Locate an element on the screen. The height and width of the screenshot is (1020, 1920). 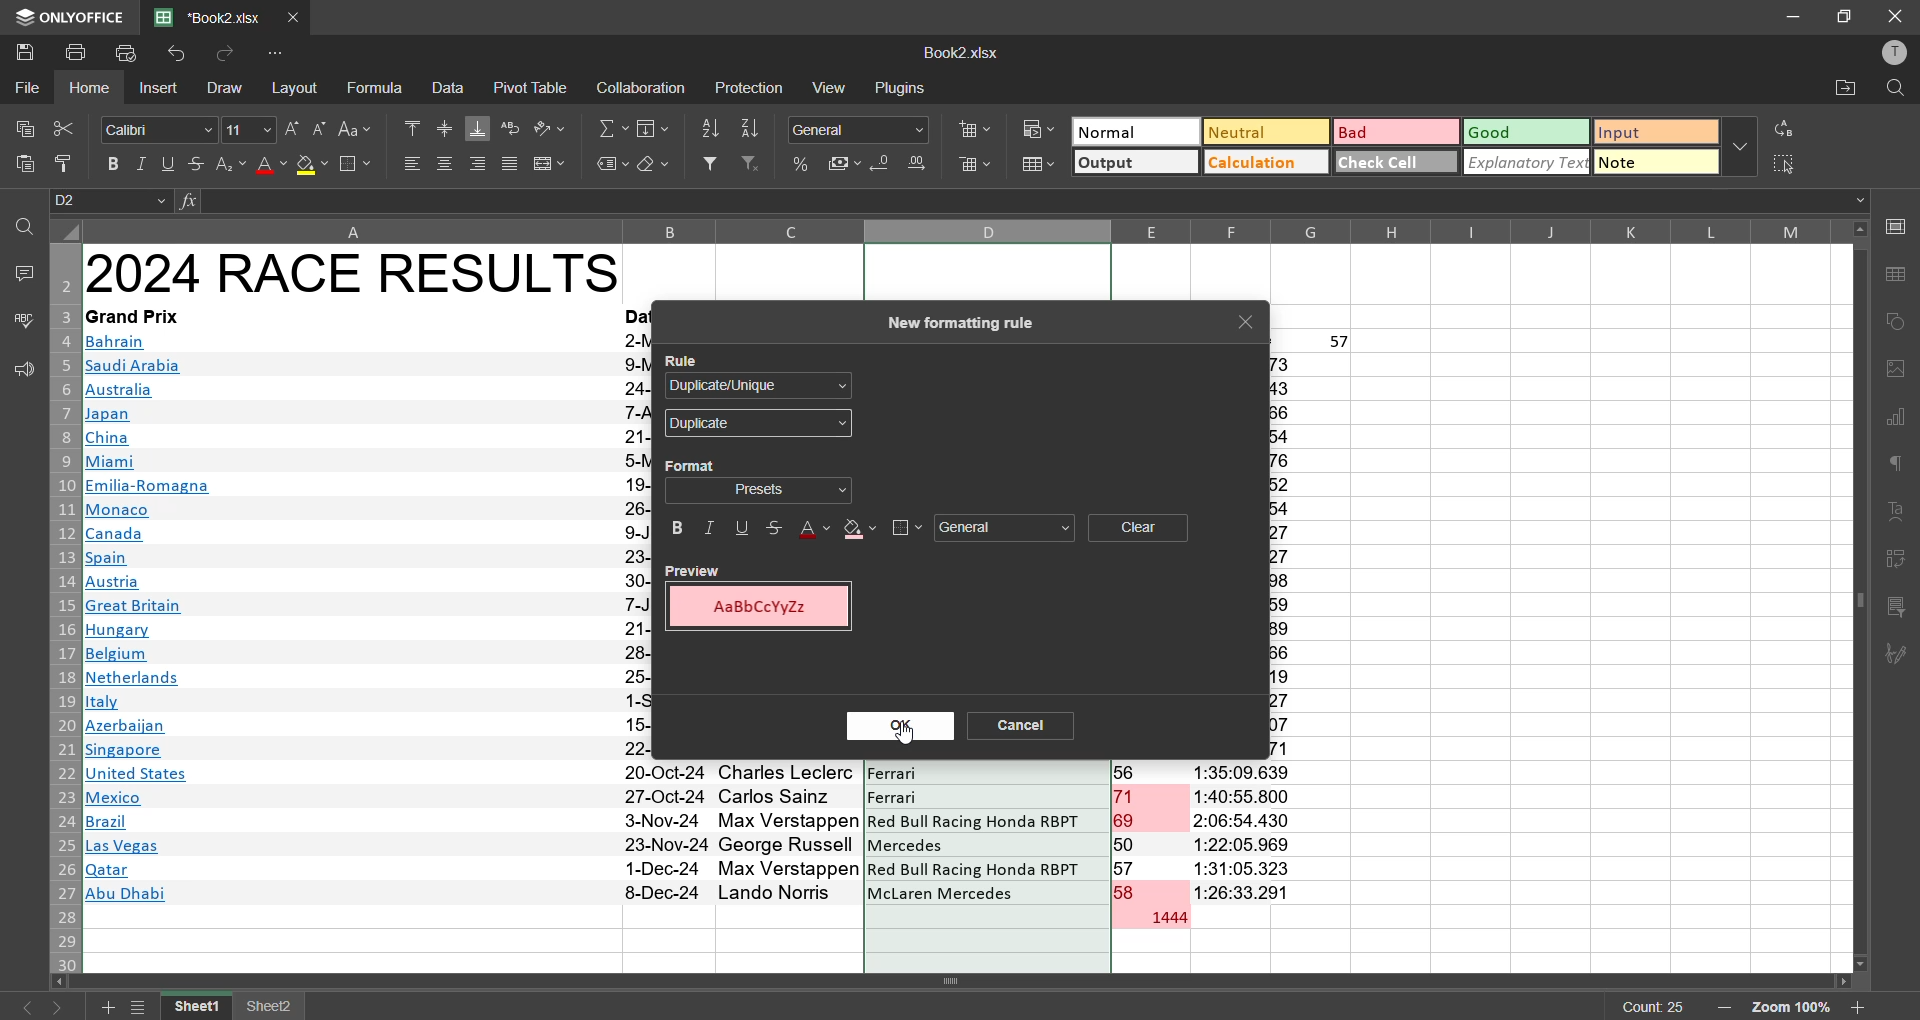
fields is located at coordinates (656, 128).